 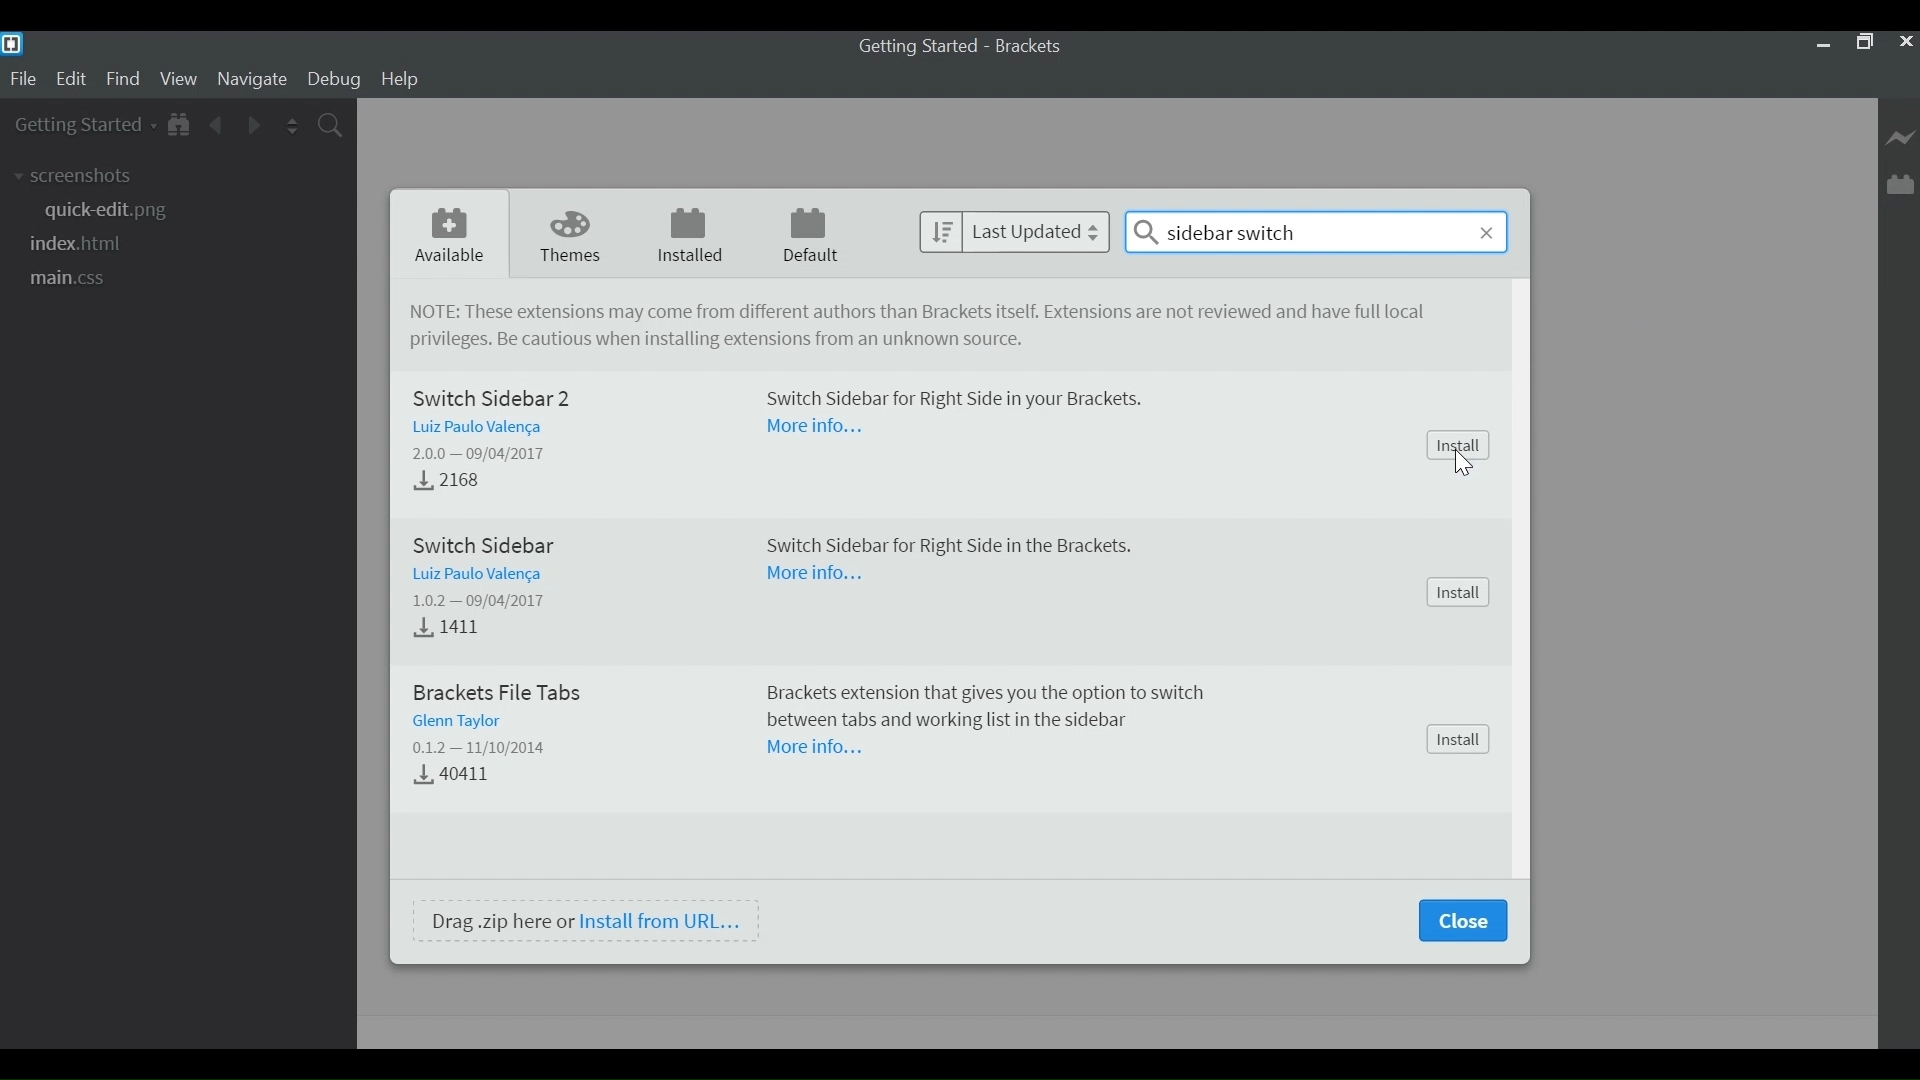 I want to click on Brackets Desktop icon, so click(x=12, y=43).